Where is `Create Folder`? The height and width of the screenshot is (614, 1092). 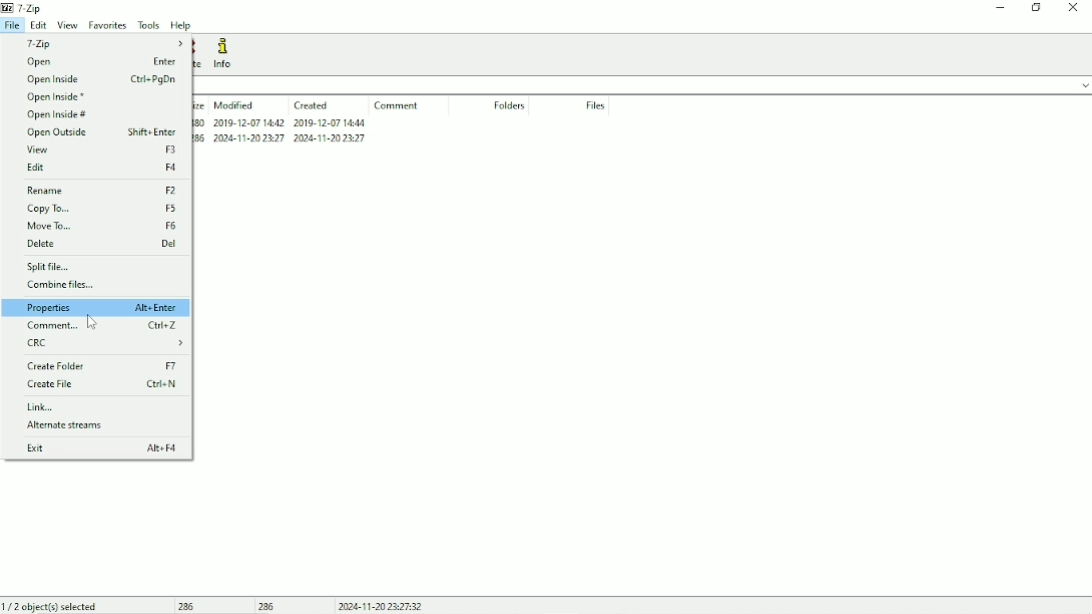 Create Folder is located at coordinates (102, 365).